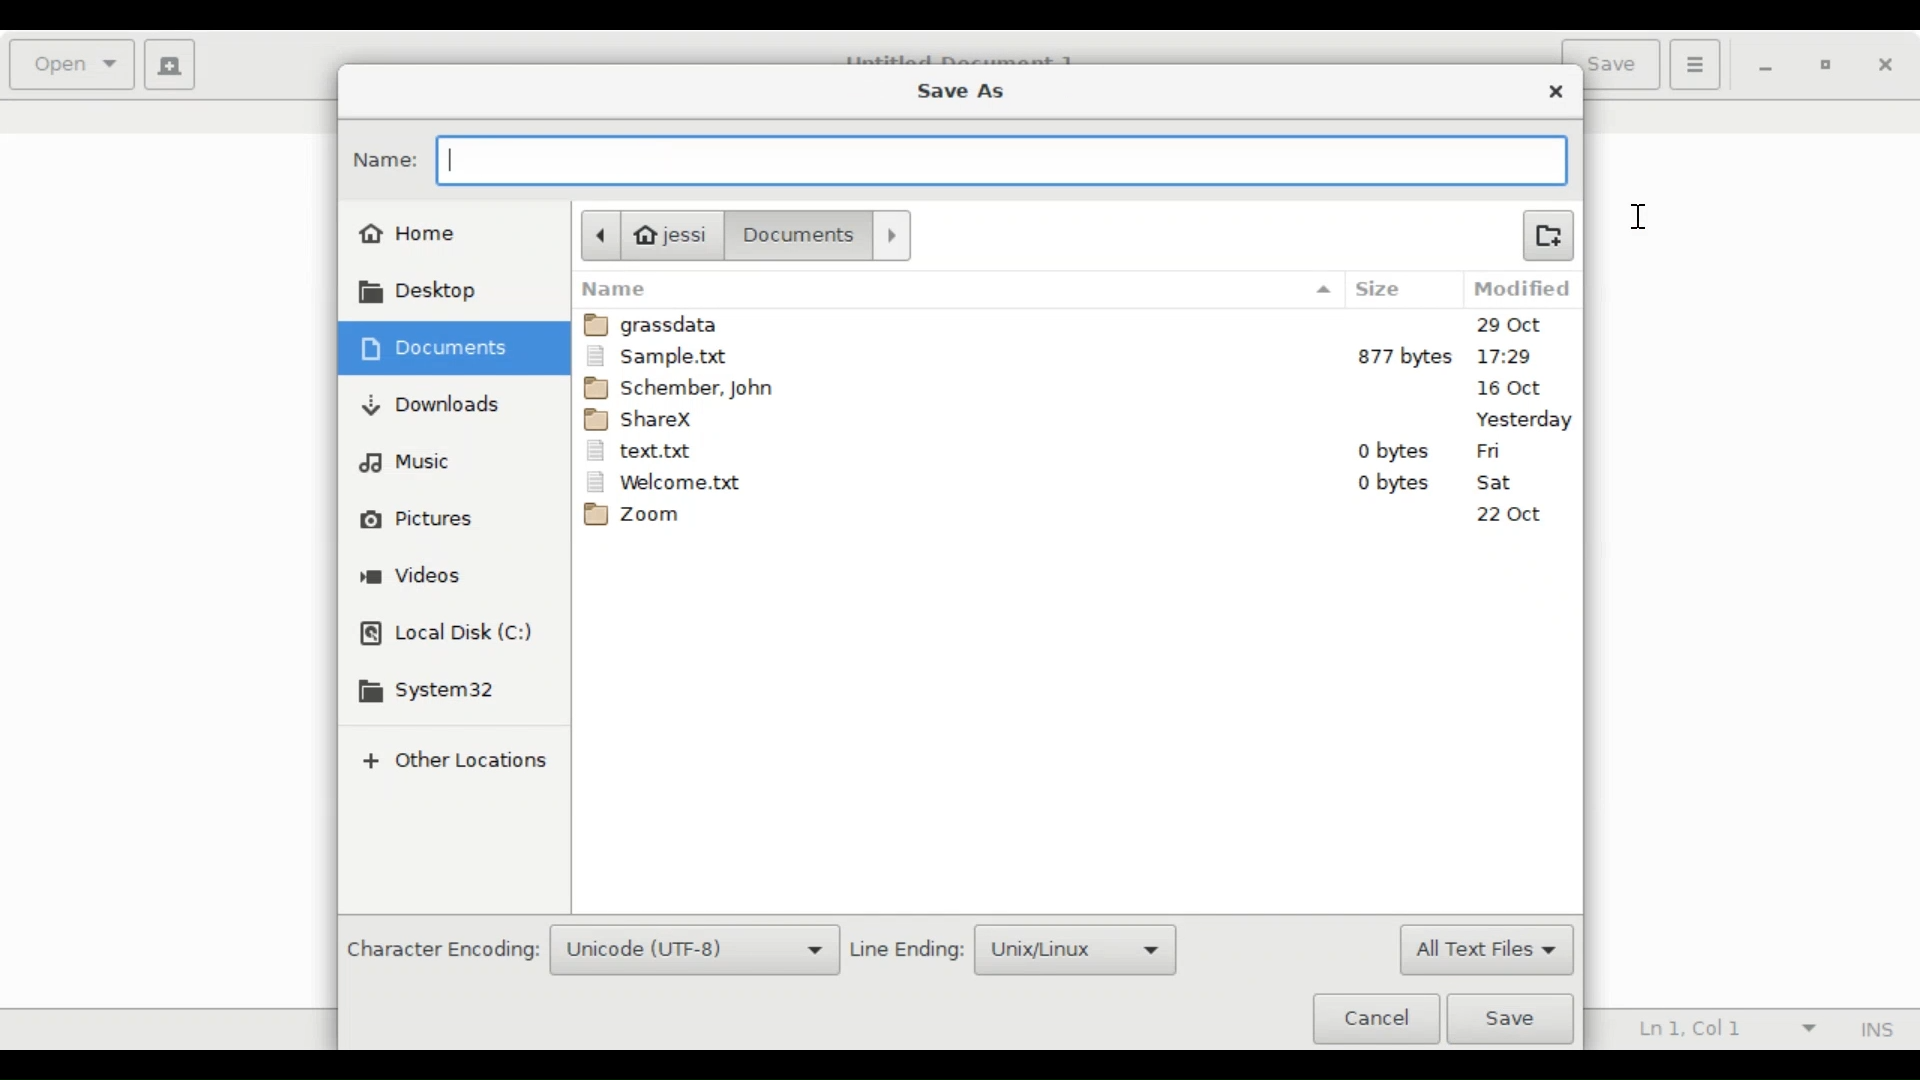  I want to click on Welcome.txt 0 bytes Sat, so click(1075, 482).